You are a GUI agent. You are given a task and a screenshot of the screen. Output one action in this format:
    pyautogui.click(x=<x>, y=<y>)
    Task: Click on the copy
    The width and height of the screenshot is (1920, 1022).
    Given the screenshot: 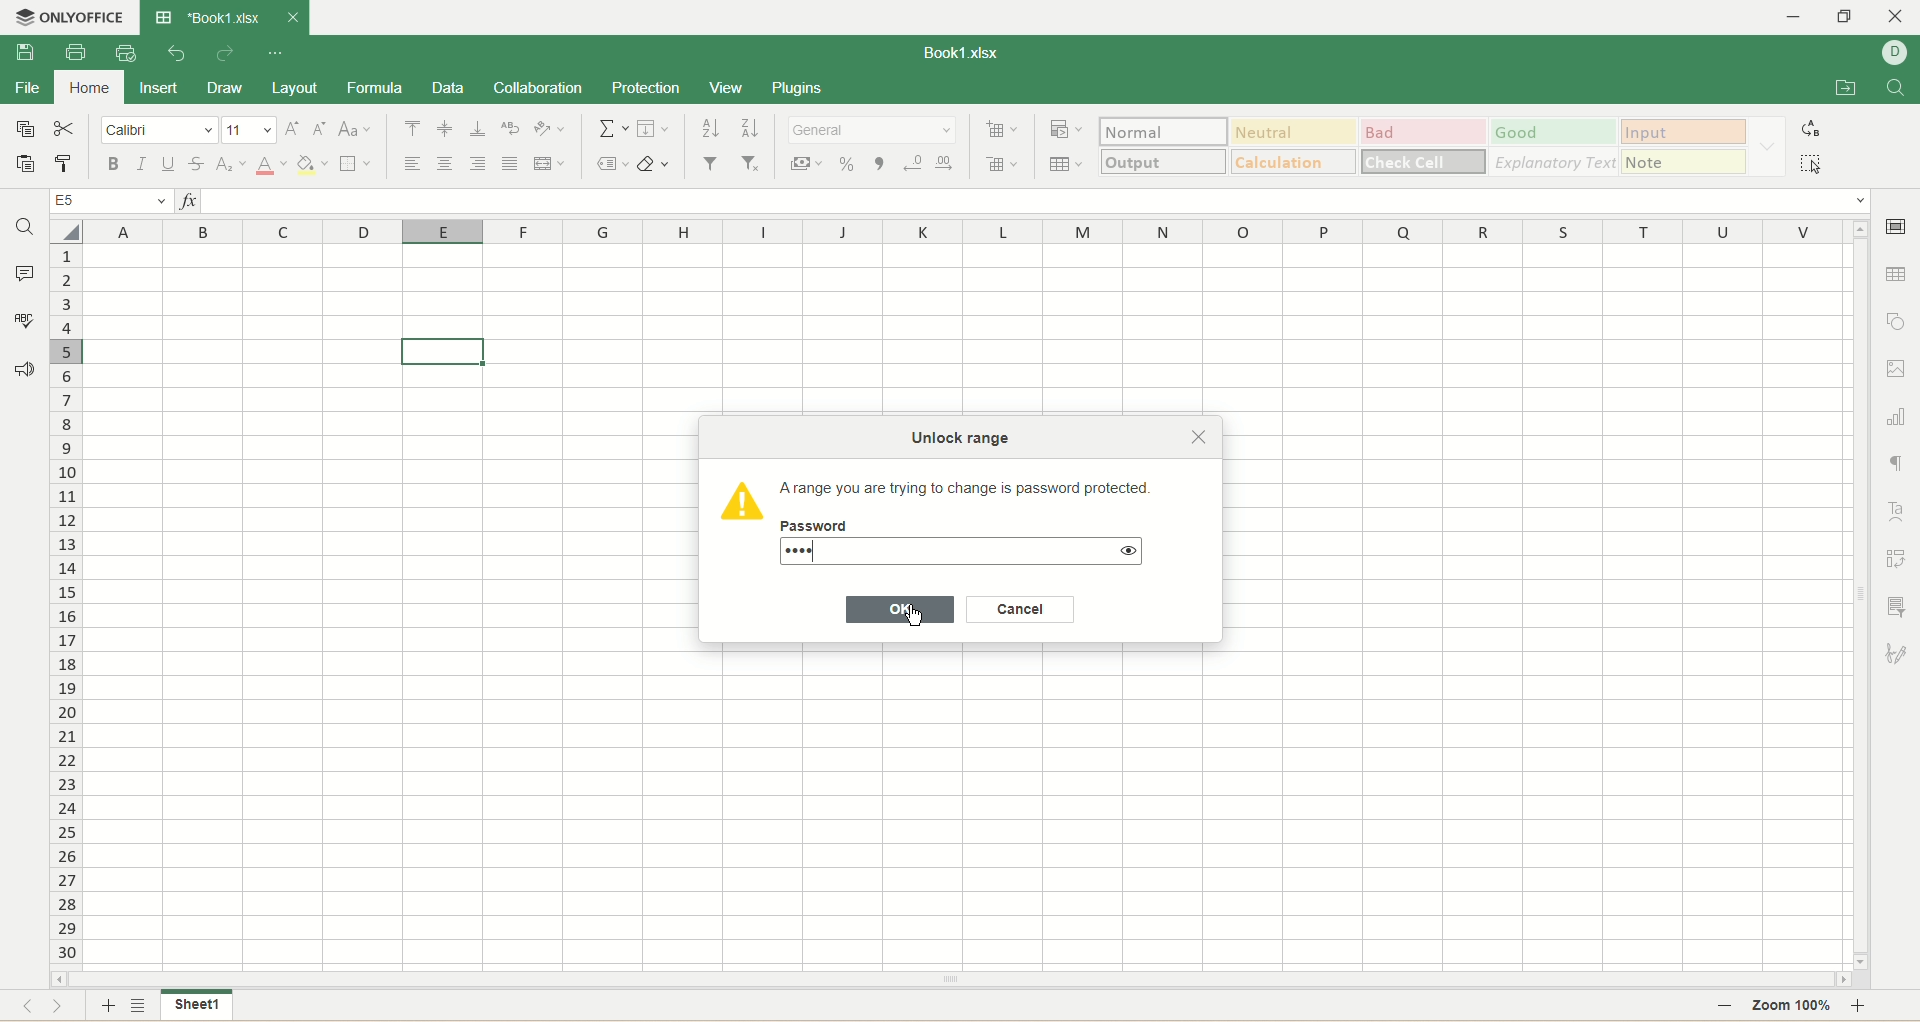 What is the action you would take?
    pyautogui.click(x=28, y=128)
    